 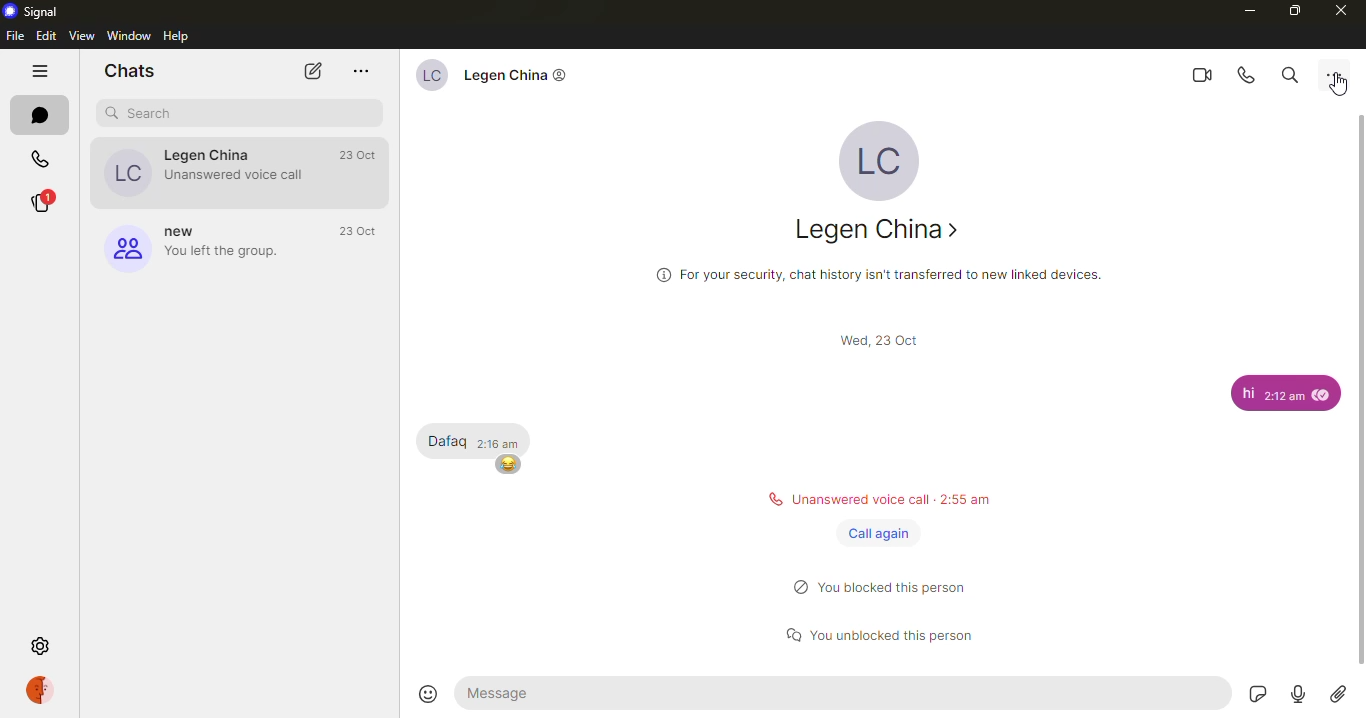 I want to click on info, so click(x=880, y=272).